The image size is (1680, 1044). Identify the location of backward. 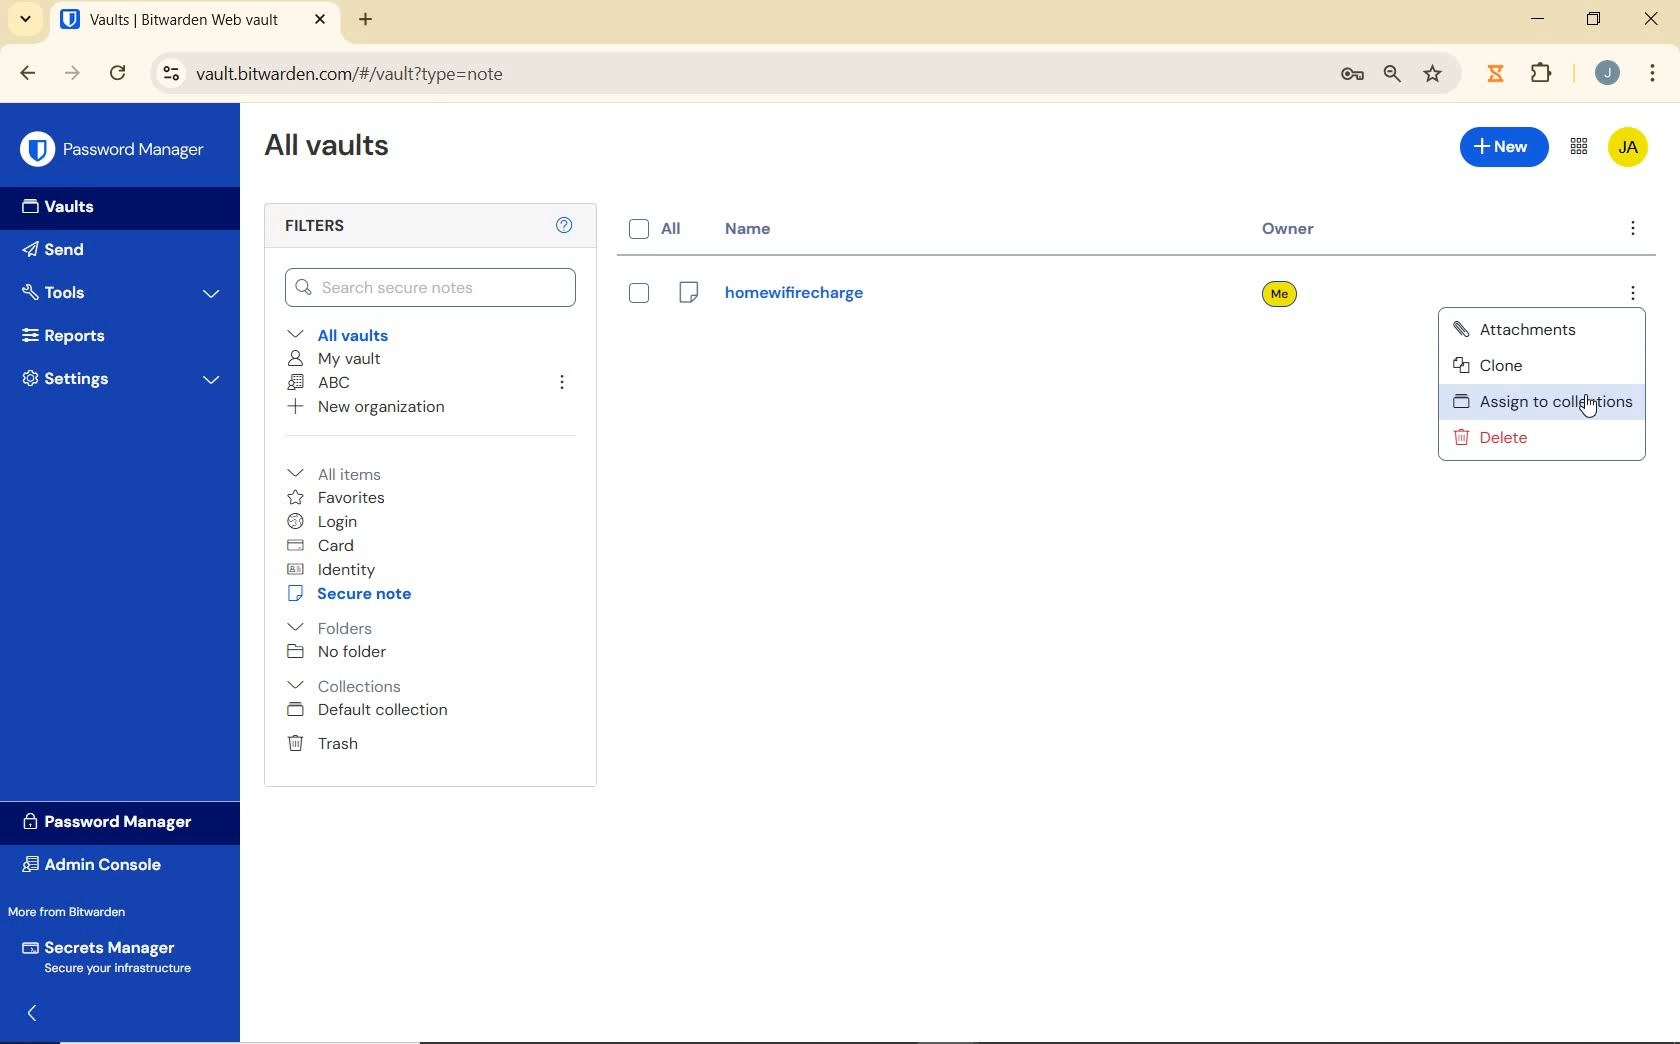
(28, 74).